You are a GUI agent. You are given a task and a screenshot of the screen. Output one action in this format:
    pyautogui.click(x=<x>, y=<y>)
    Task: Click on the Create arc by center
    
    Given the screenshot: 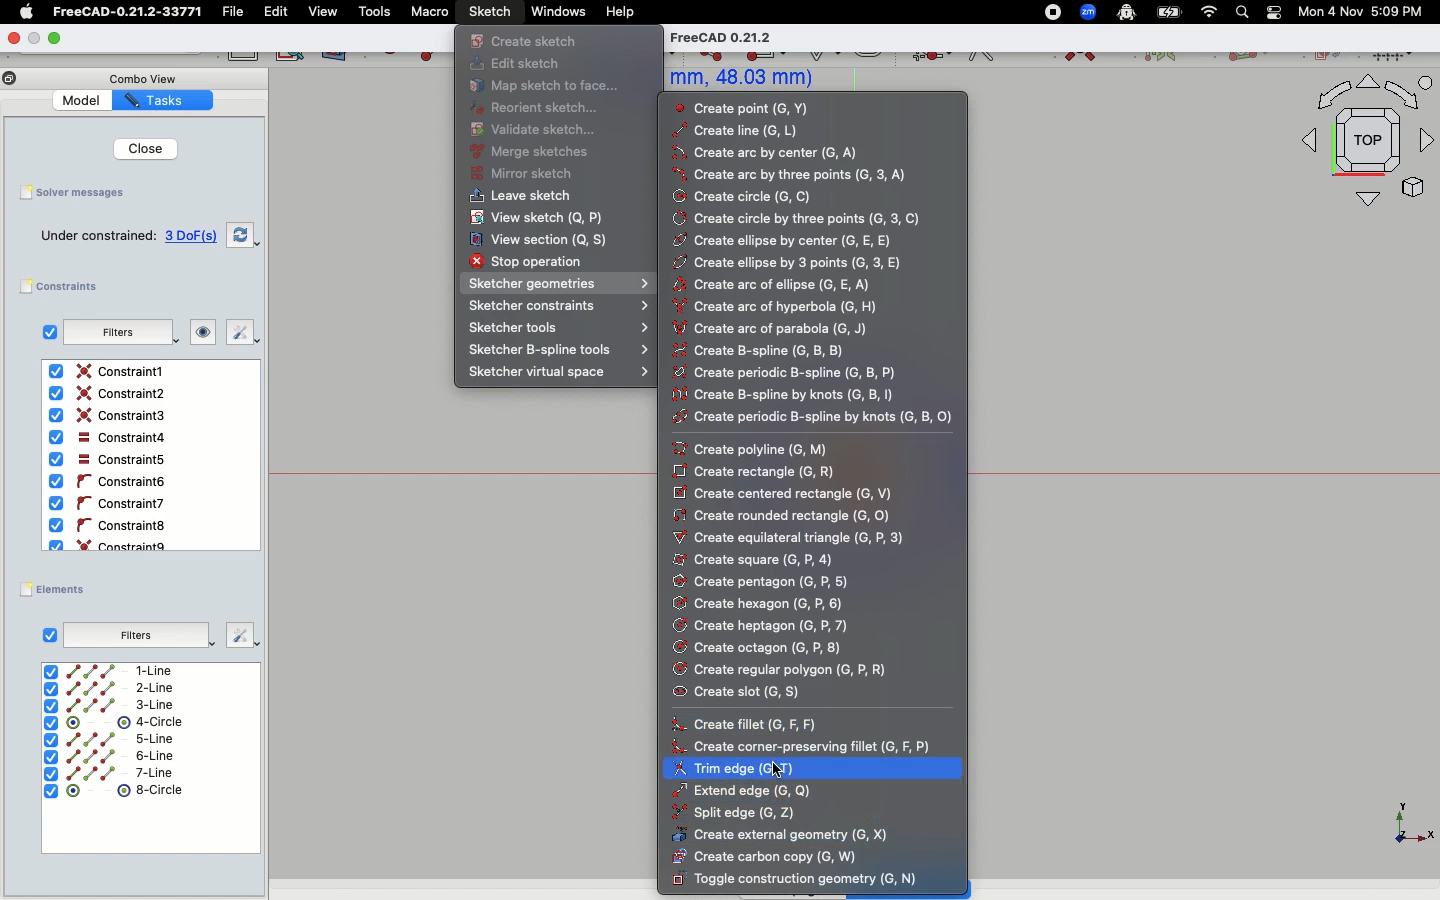 What is the action you would take?
    pyautogui.click(x=770, y=154)
    